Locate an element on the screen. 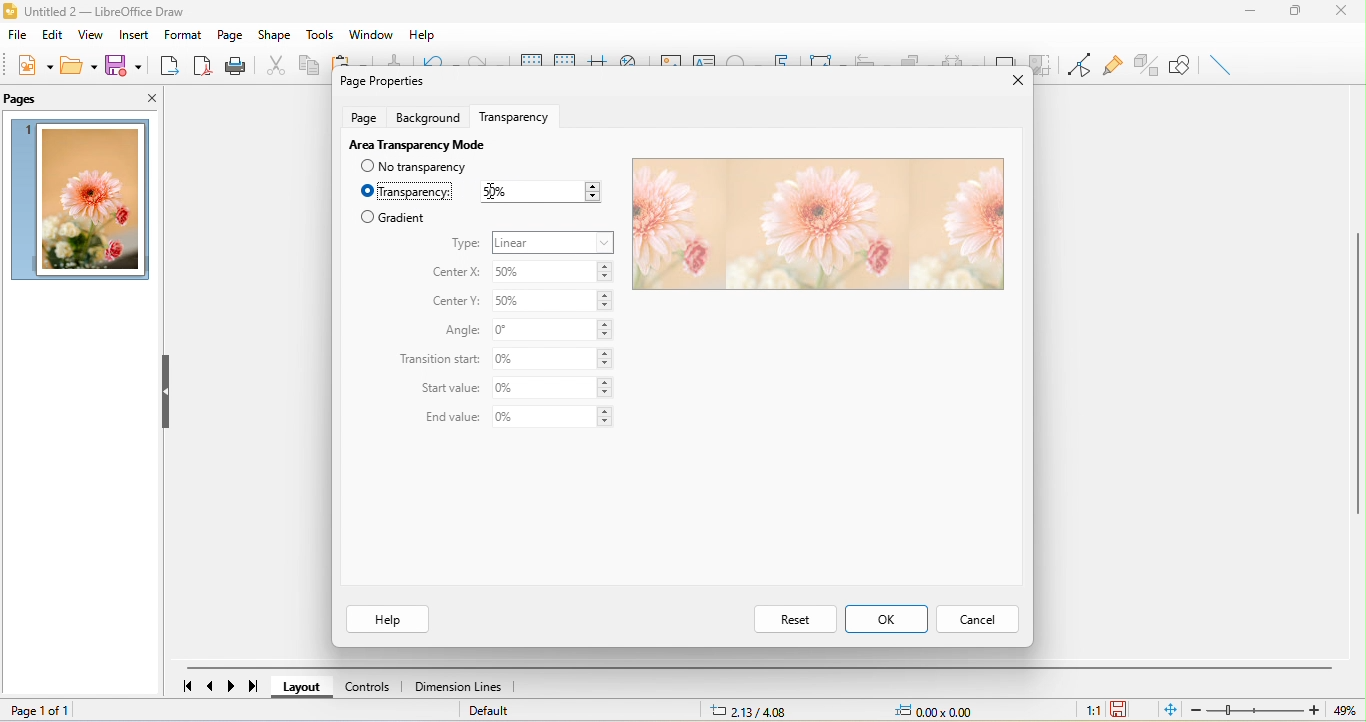 The width and height of the screenshot is (1366, 722). previous page is located at coordinates (213, 684).